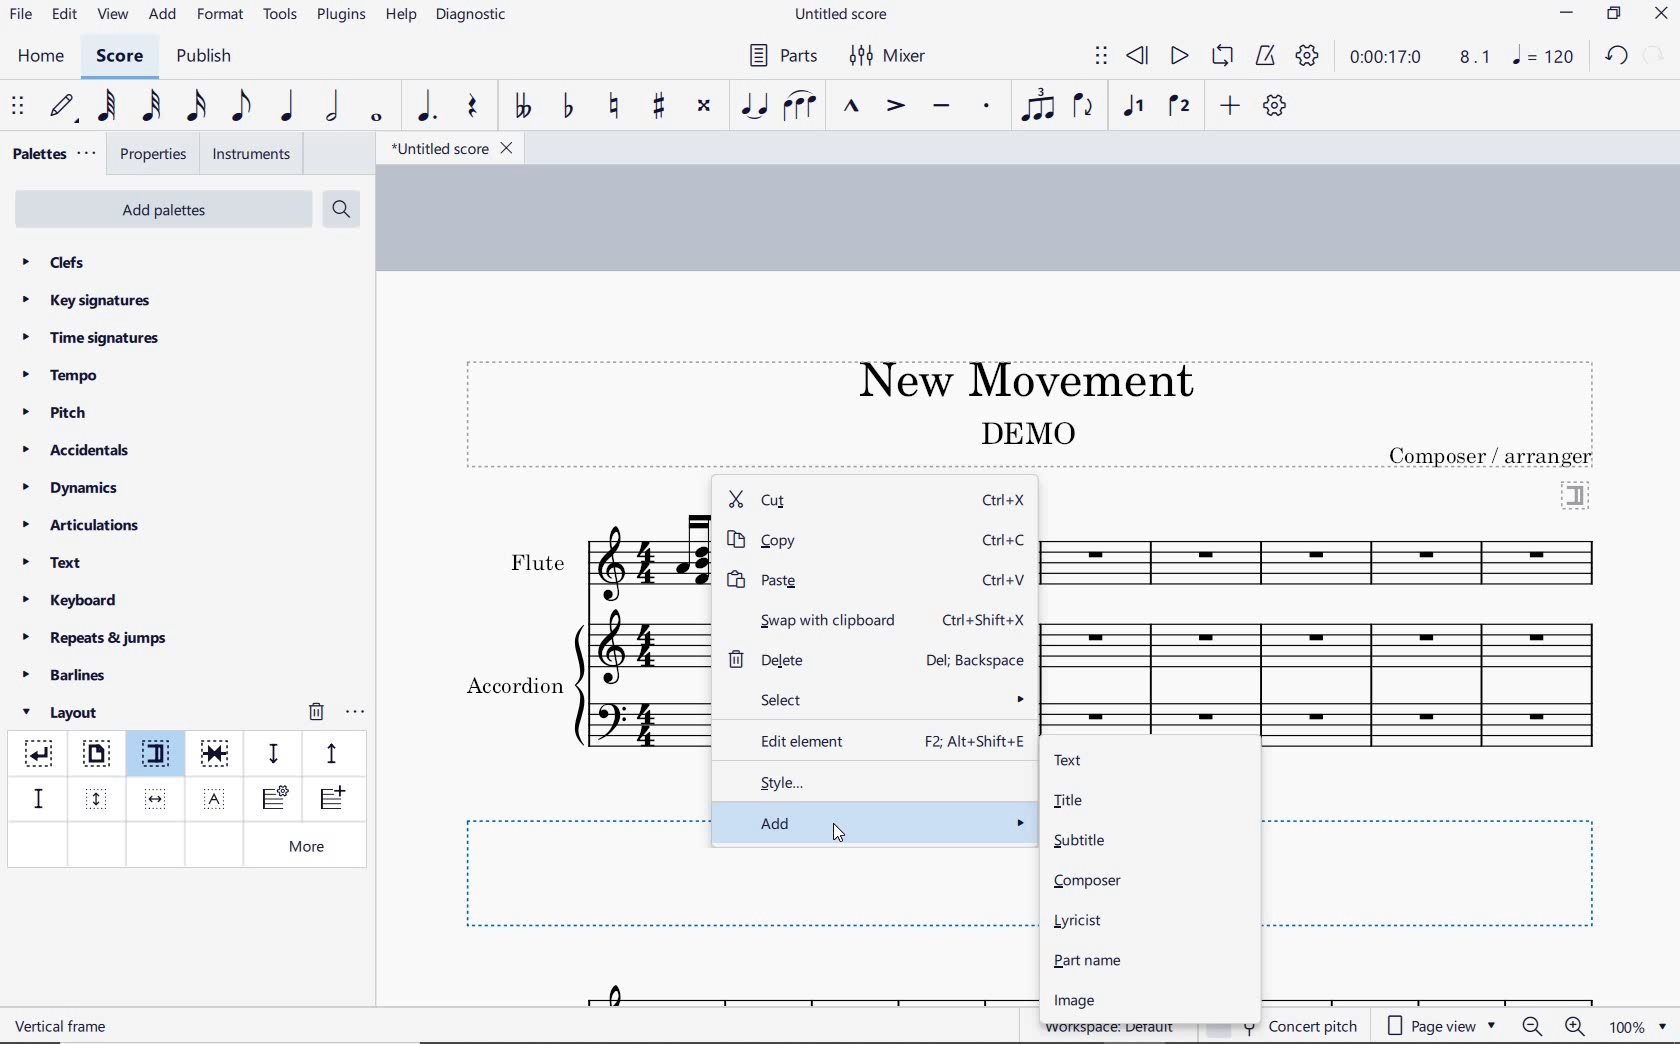  What do you see at coordinates (40, 56) in the screenshot?
I see `home` at bounding box center [40, 56].